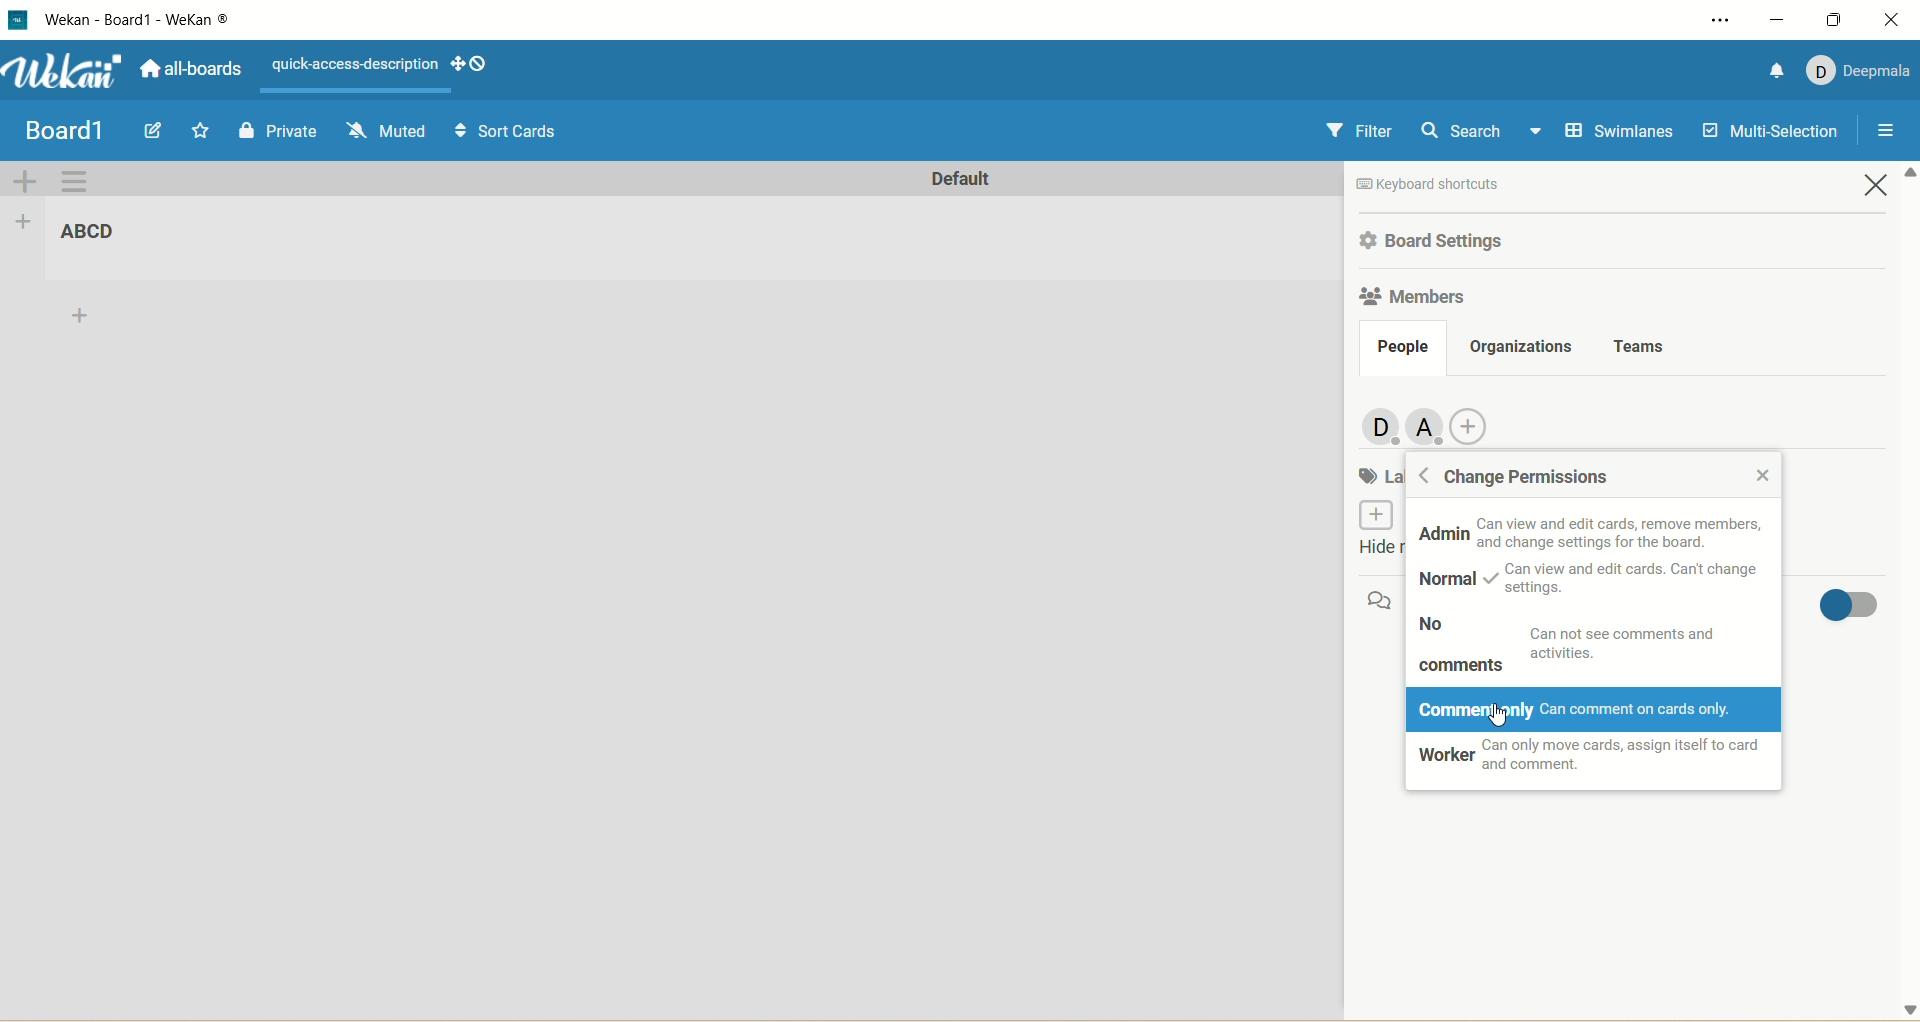 Image resolution: width=1920 pixels, height=1022 pixels. What do you see at coordinates (1759, 472) in the screenshot?
I see `close` at bounding box center [1759, 472].